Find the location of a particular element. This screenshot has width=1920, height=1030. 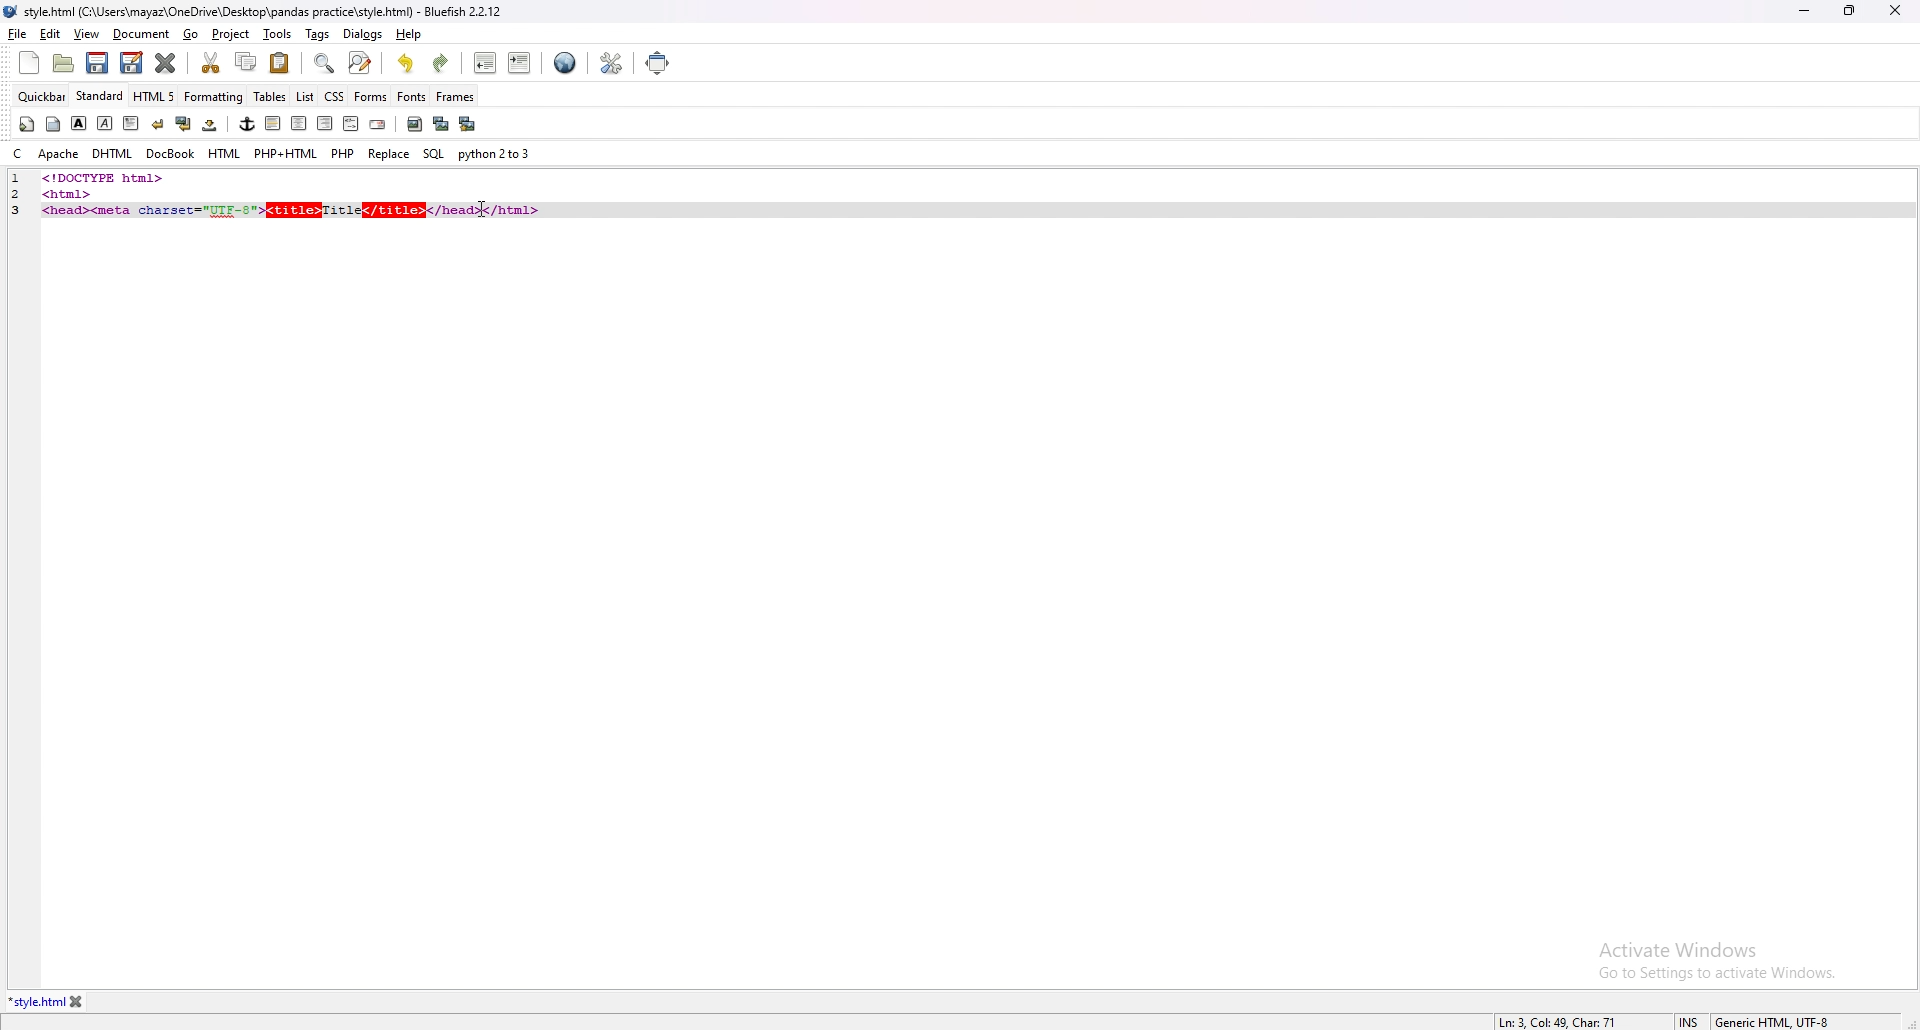

python 2to3 is located at coordinates (497, 154).